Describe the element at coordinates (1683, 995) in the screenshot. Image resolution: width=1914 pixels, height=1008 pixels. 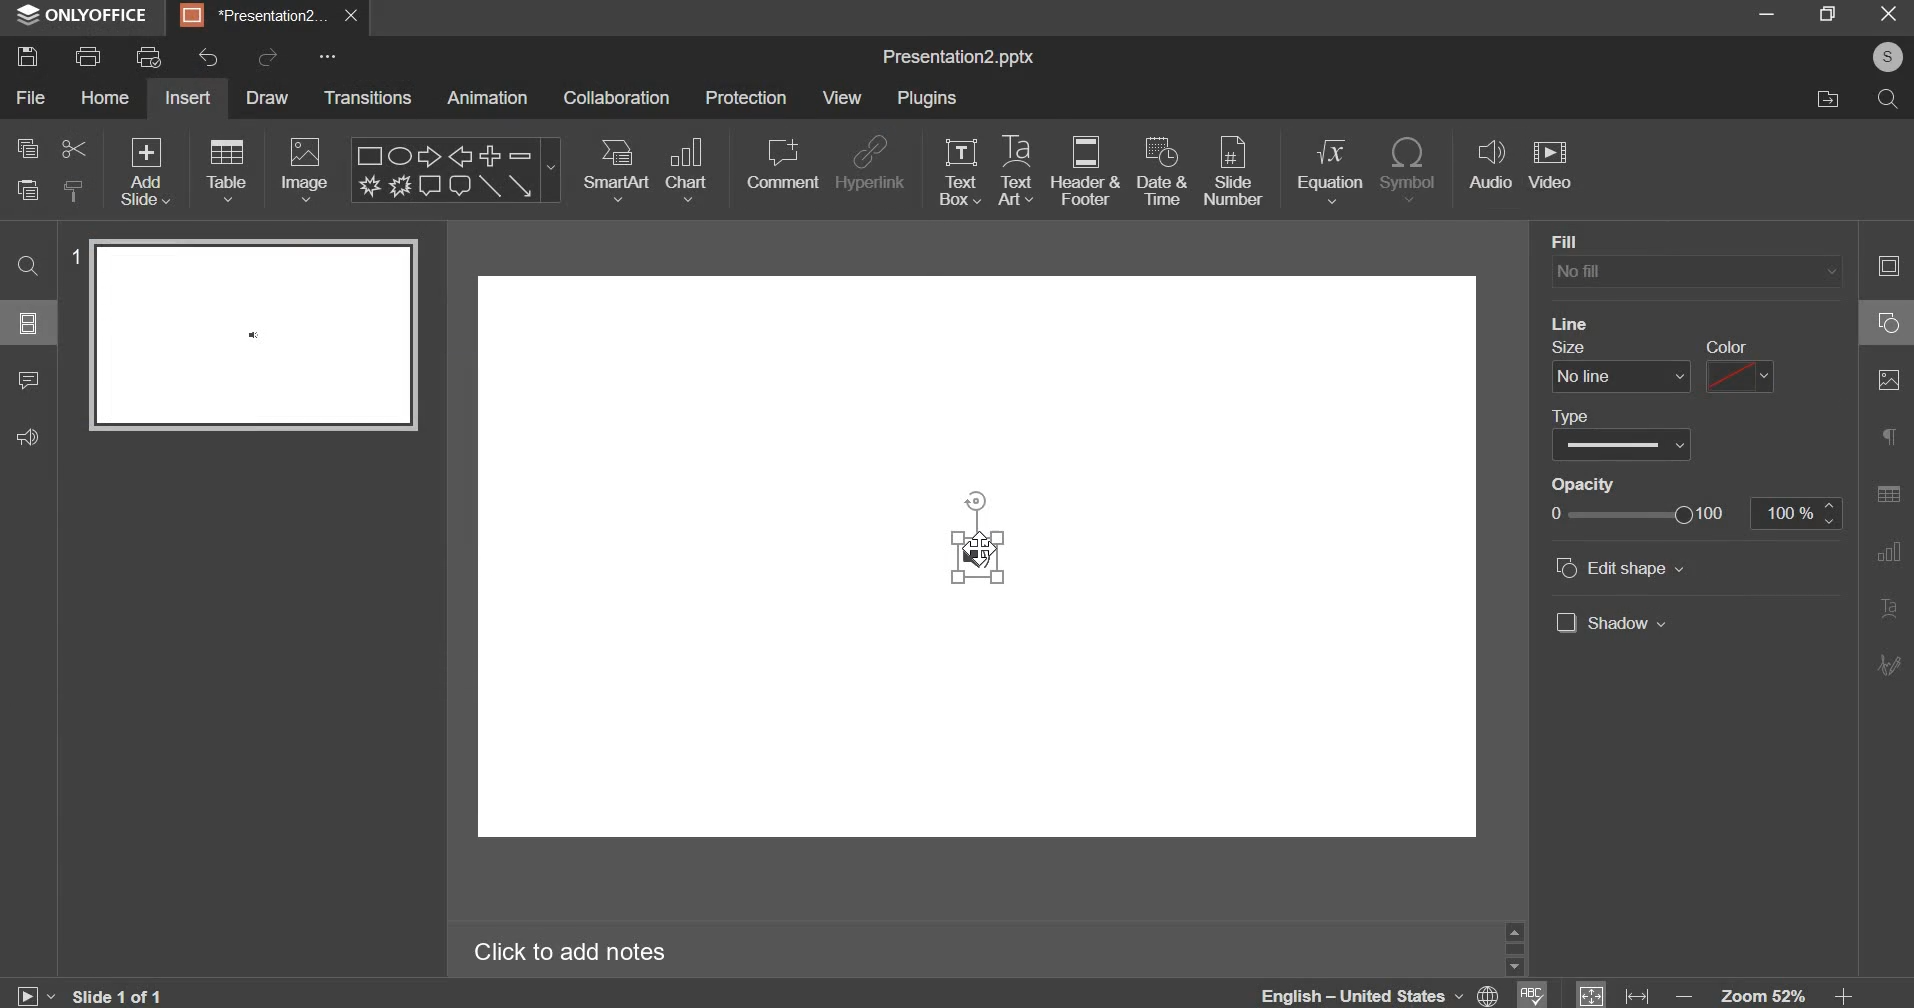
I see `decrease zoom` at that location.